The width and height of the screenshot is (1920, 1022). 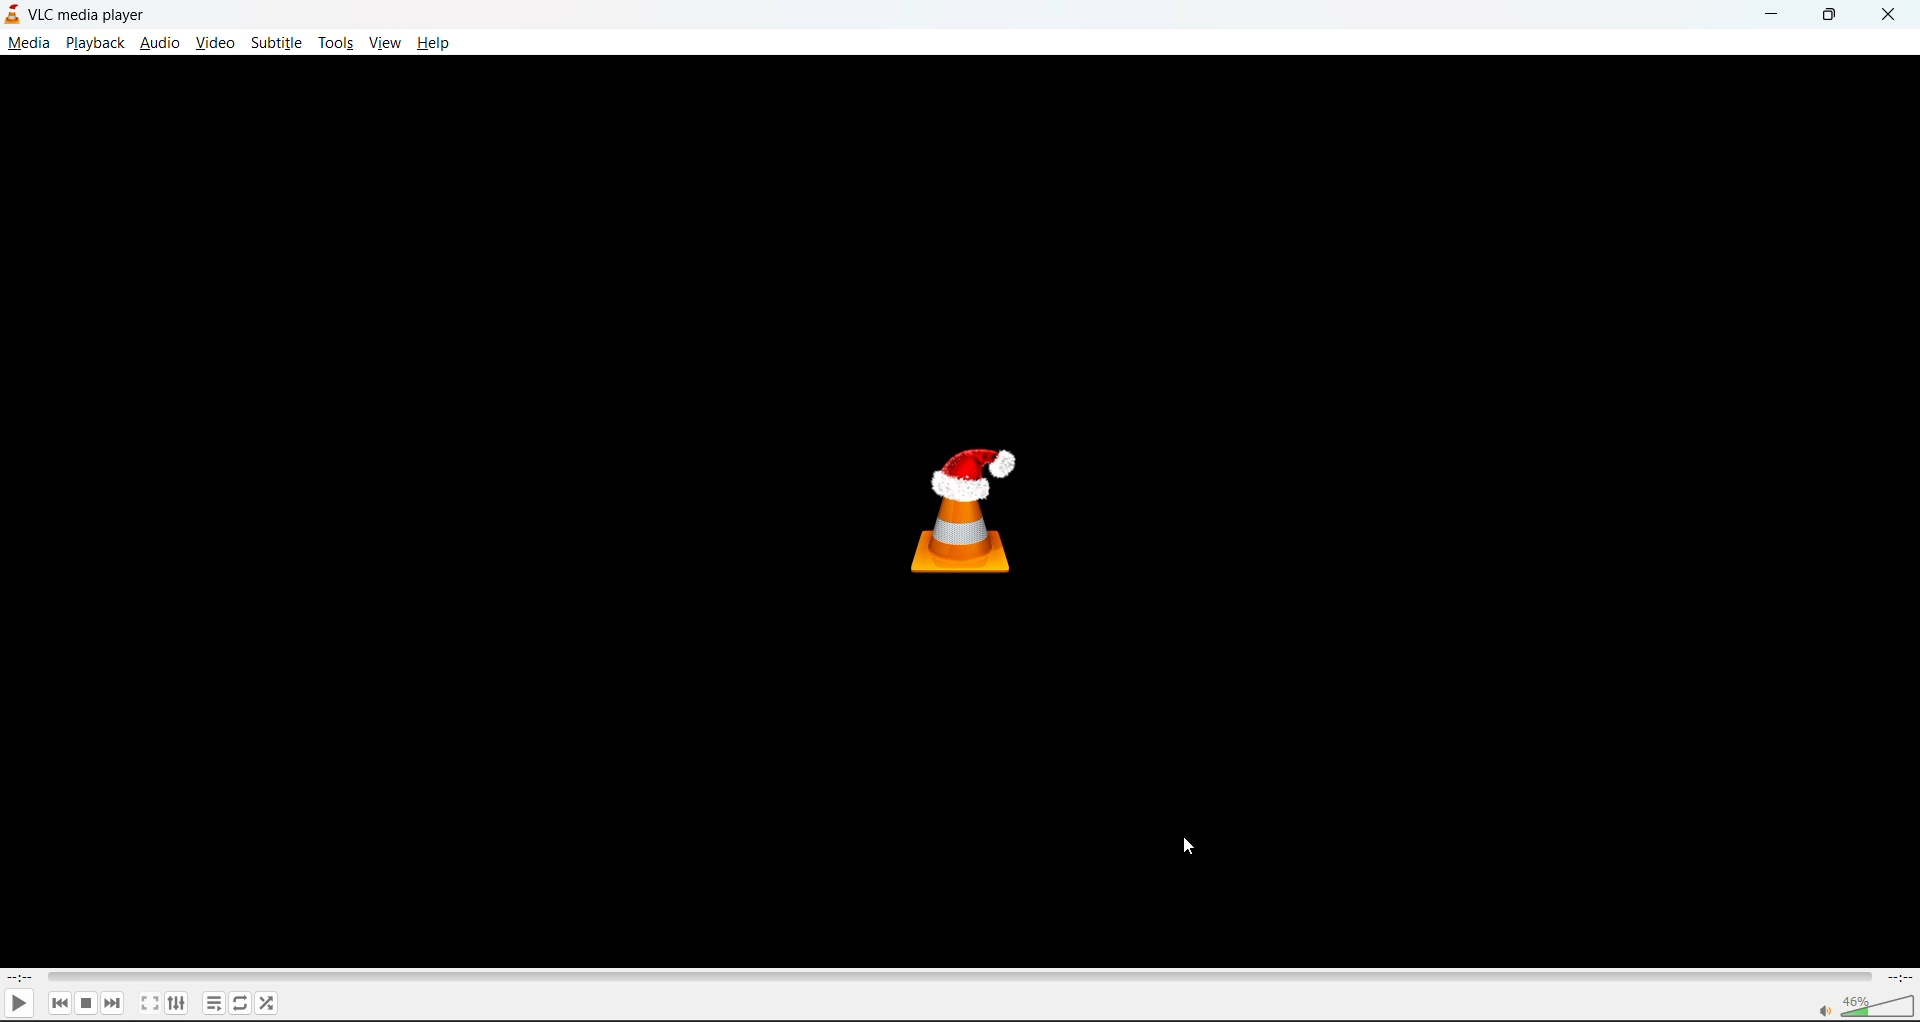 What do you see at coordinates (337, 44) in the screenshot?
I see `tools` at bounding box center [337, 44].